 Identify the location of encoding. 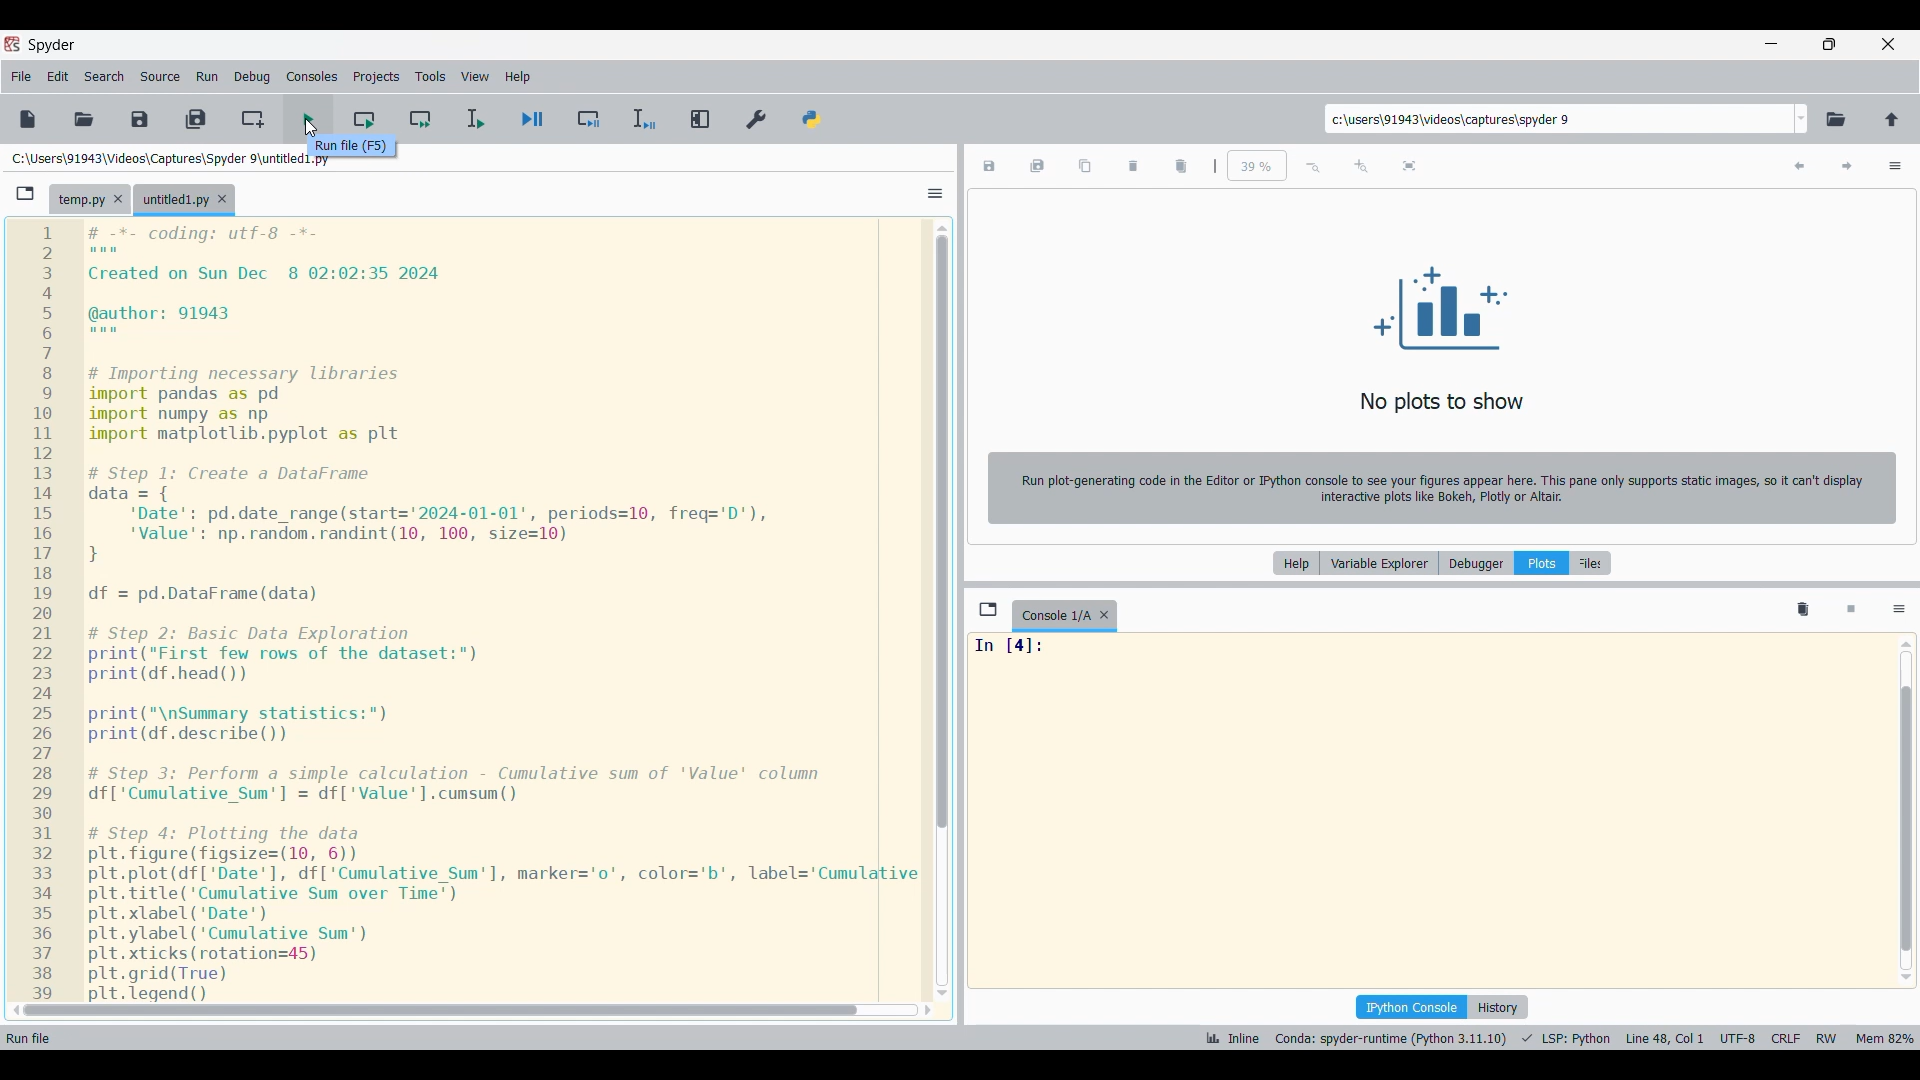
(1733, 1037).